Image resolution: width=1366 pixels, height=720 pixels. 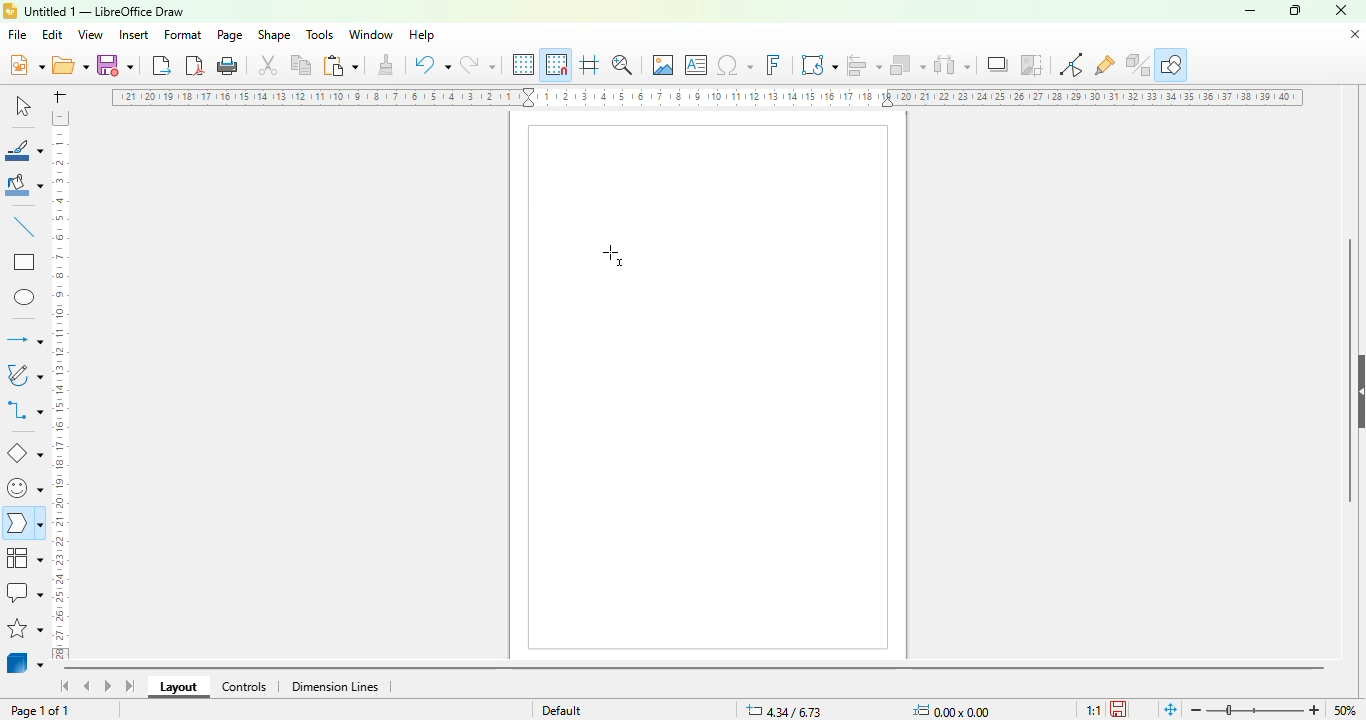 What do you see at coordinates (23, 489) in the screenshot?
I see `symbol shapes` at bounding box center [23, 489].